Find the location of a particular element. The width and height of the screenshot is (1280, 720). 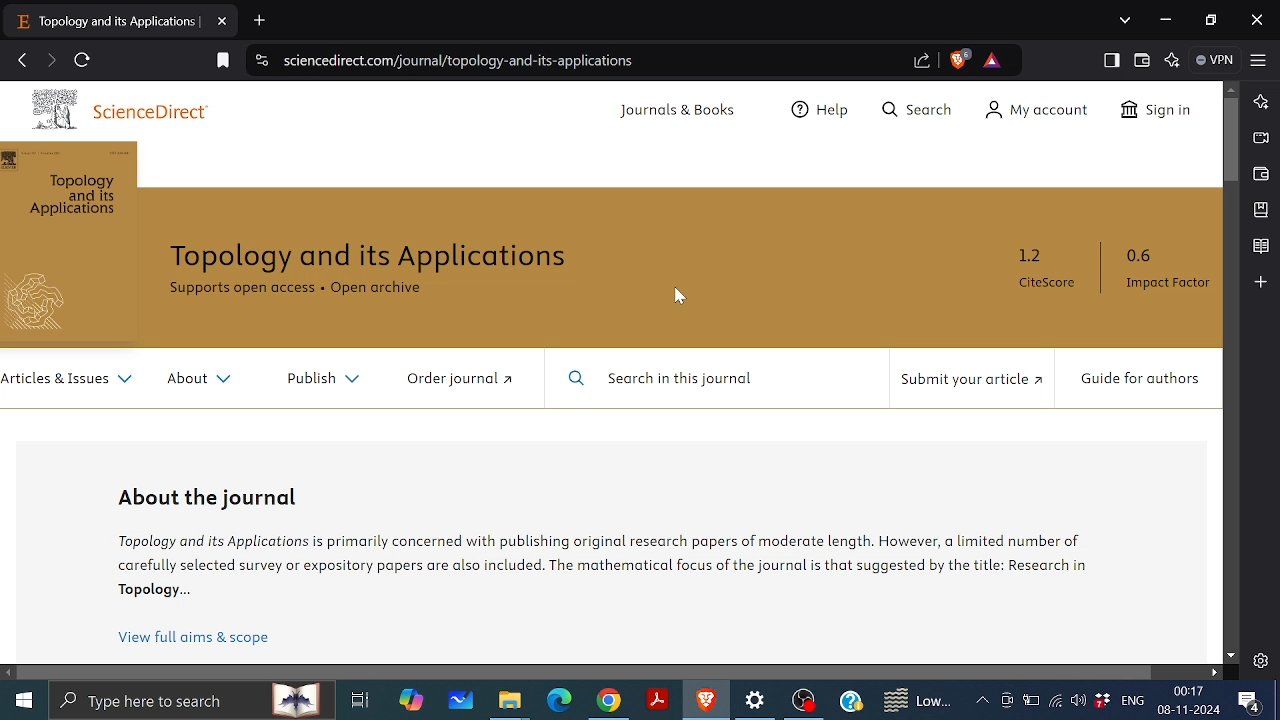

Adobe reader is located at coordinates (658, 699).